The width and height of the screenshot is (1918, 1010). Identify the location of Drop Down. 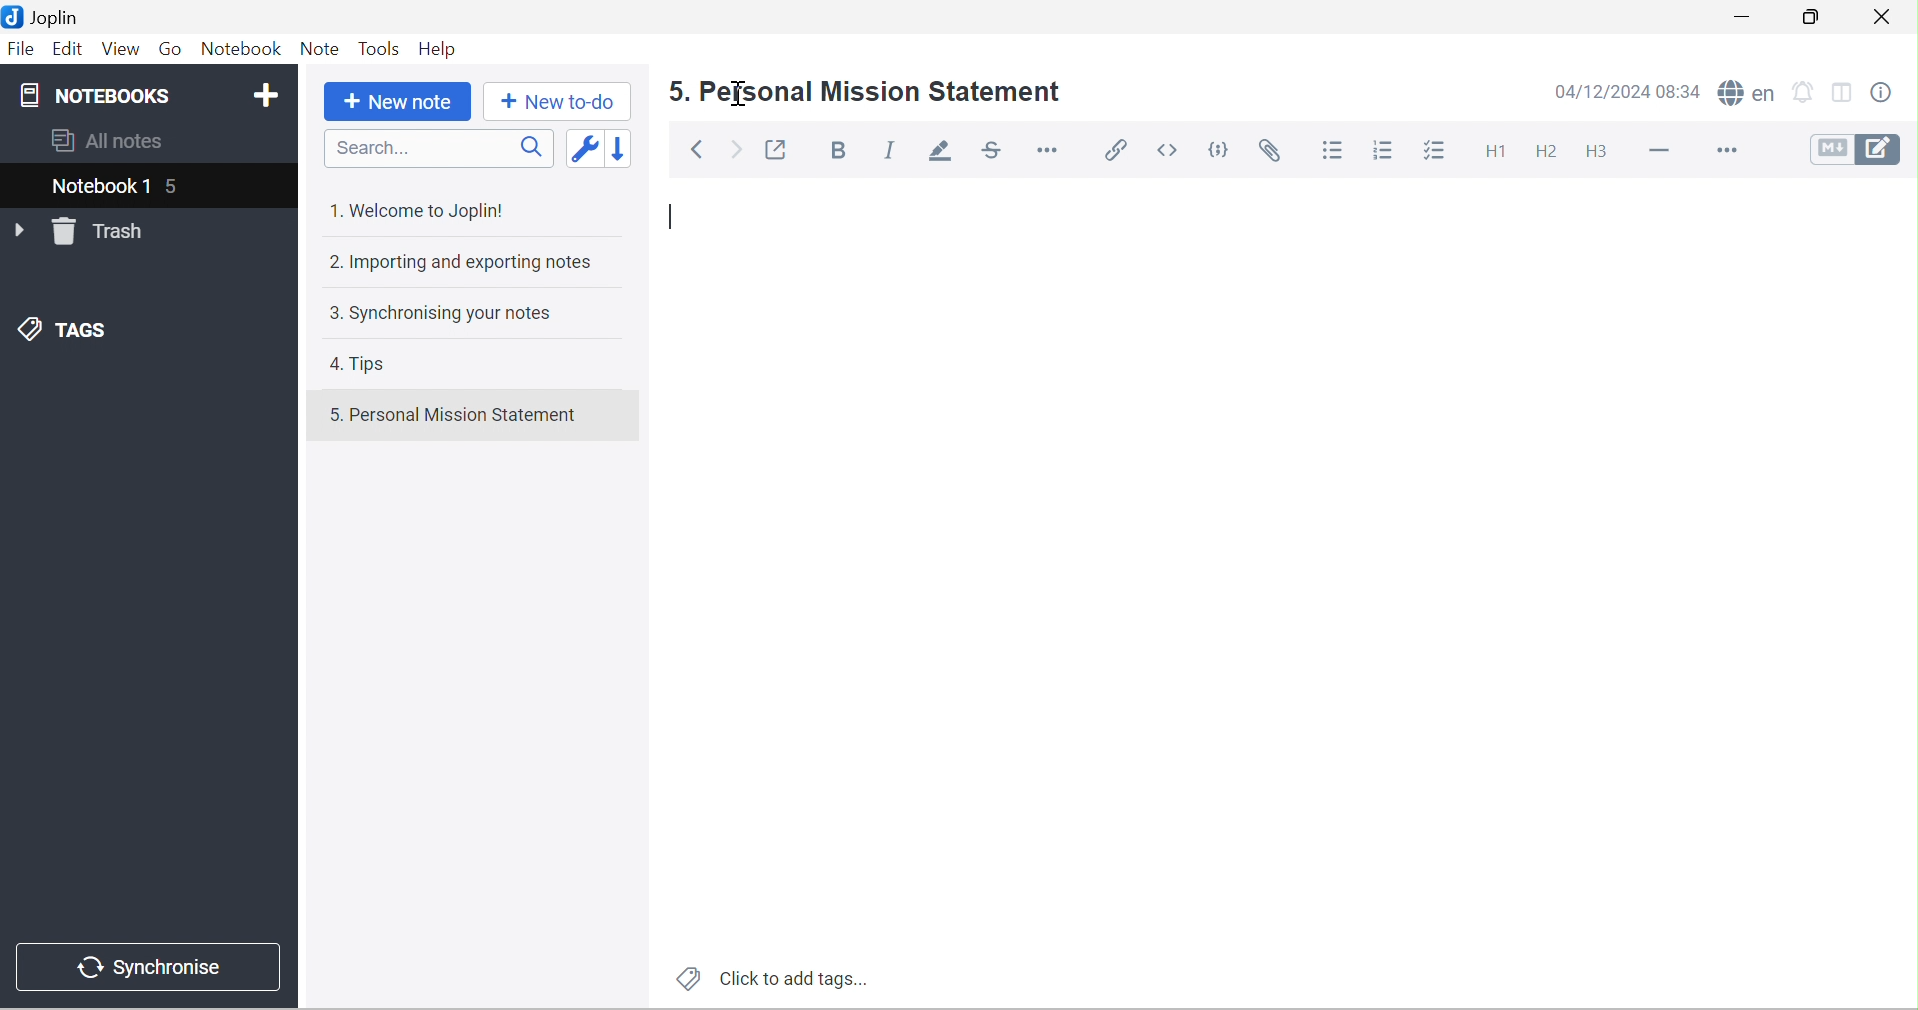
(17, 232).